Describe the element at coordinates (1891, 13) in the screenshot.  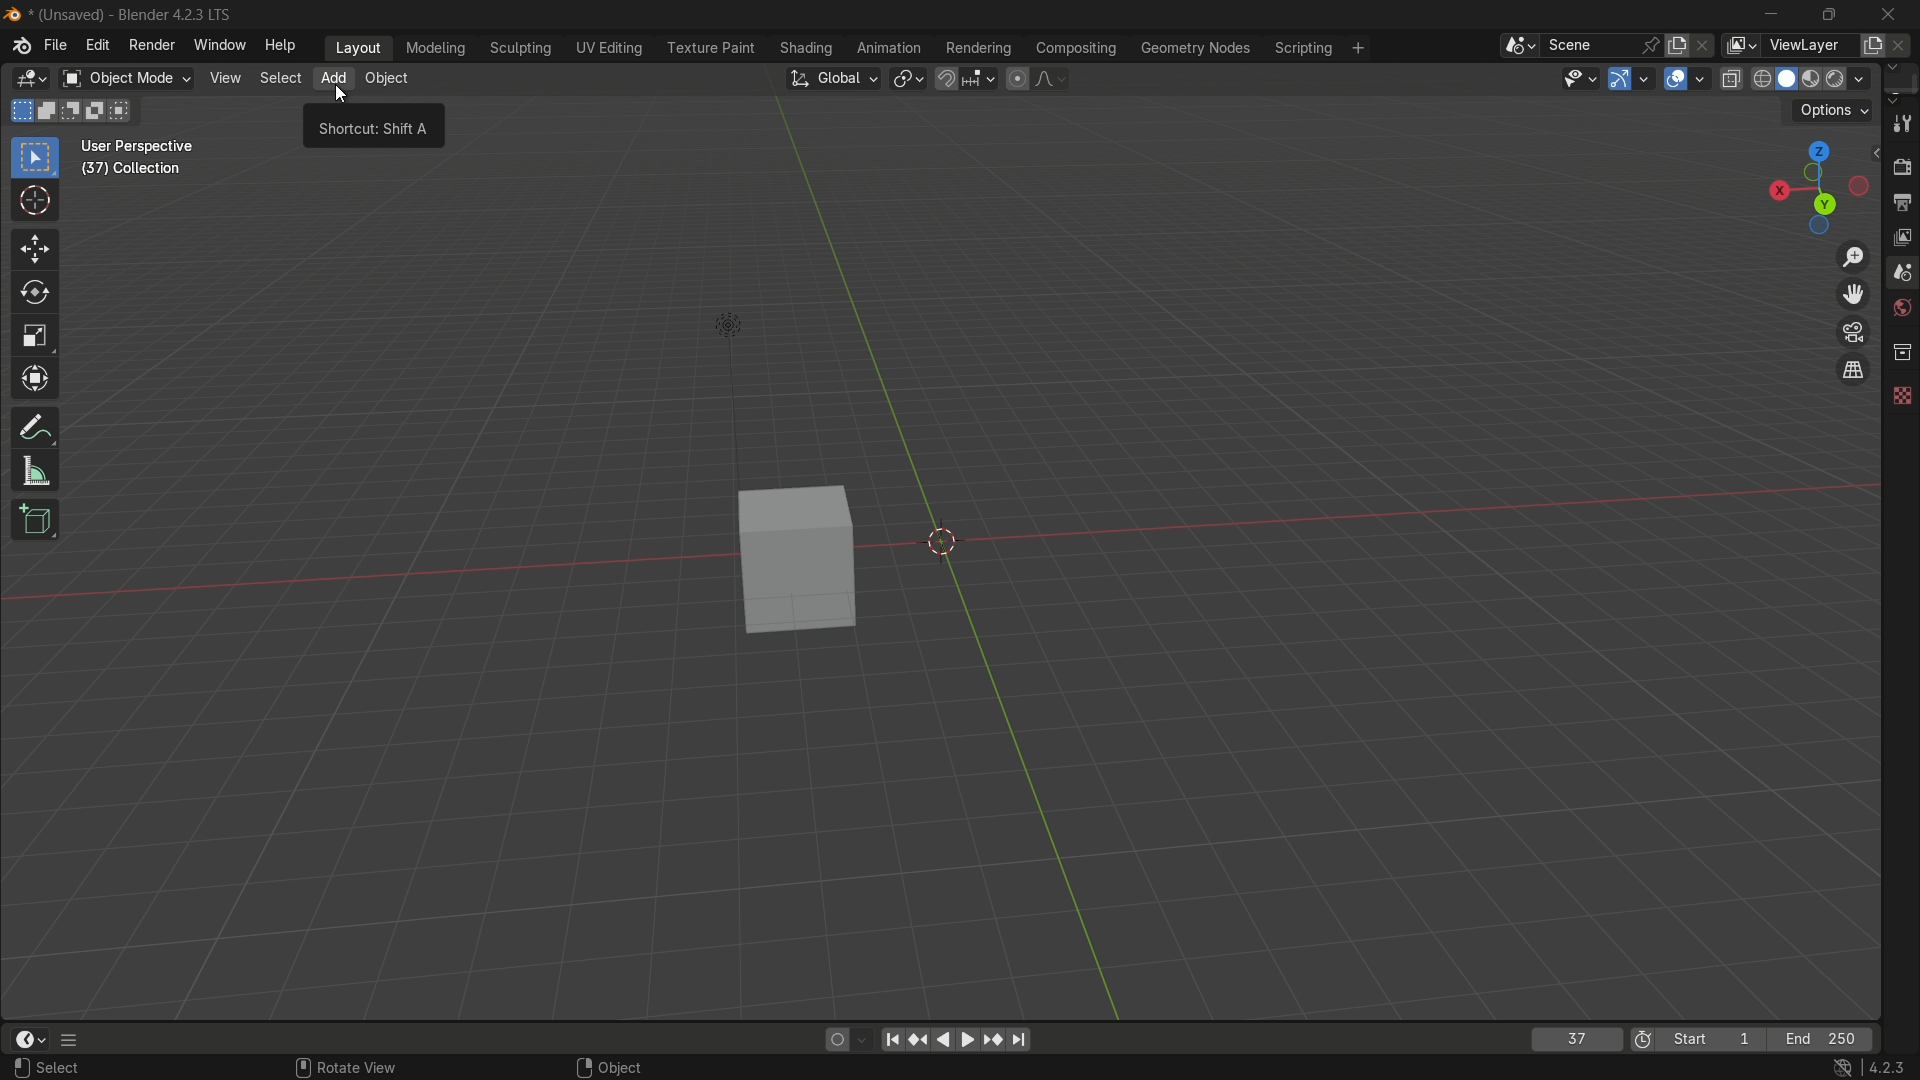
I see `close app` at that location.